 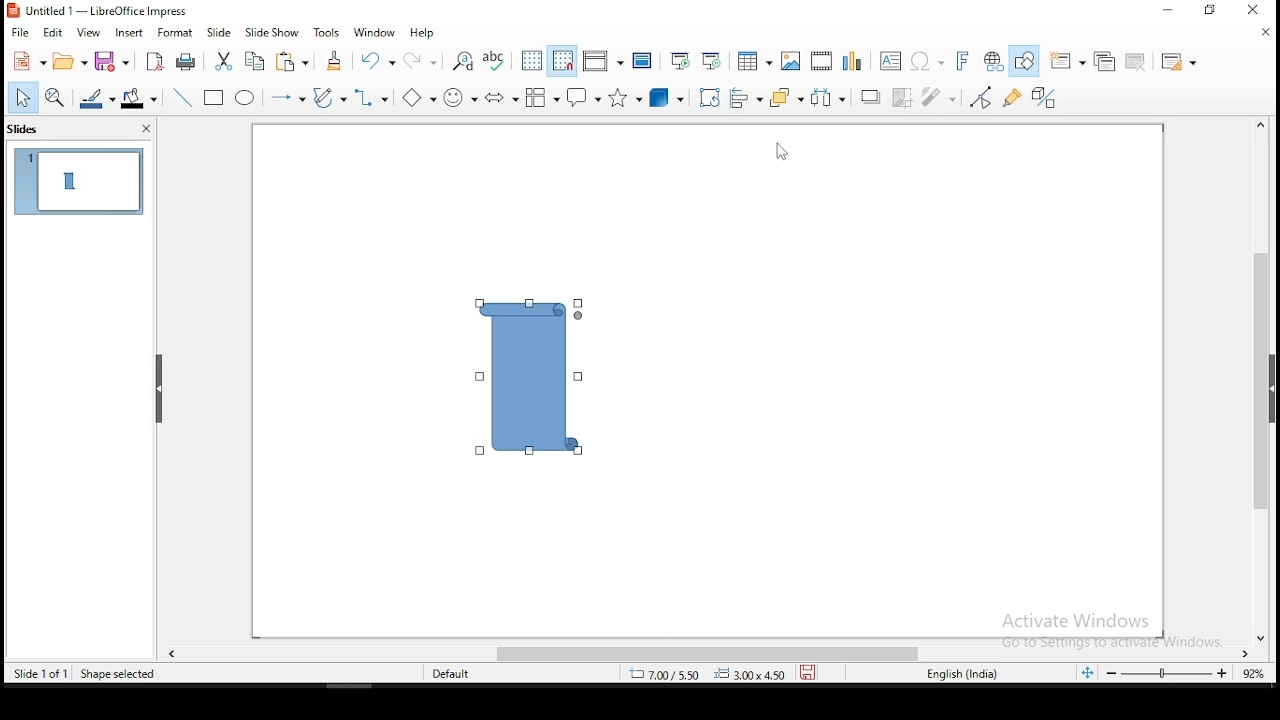 What do you see at coordinates (562, 62) in the screenshot?
I see `snap to grid` at bounding box center [562, 62].